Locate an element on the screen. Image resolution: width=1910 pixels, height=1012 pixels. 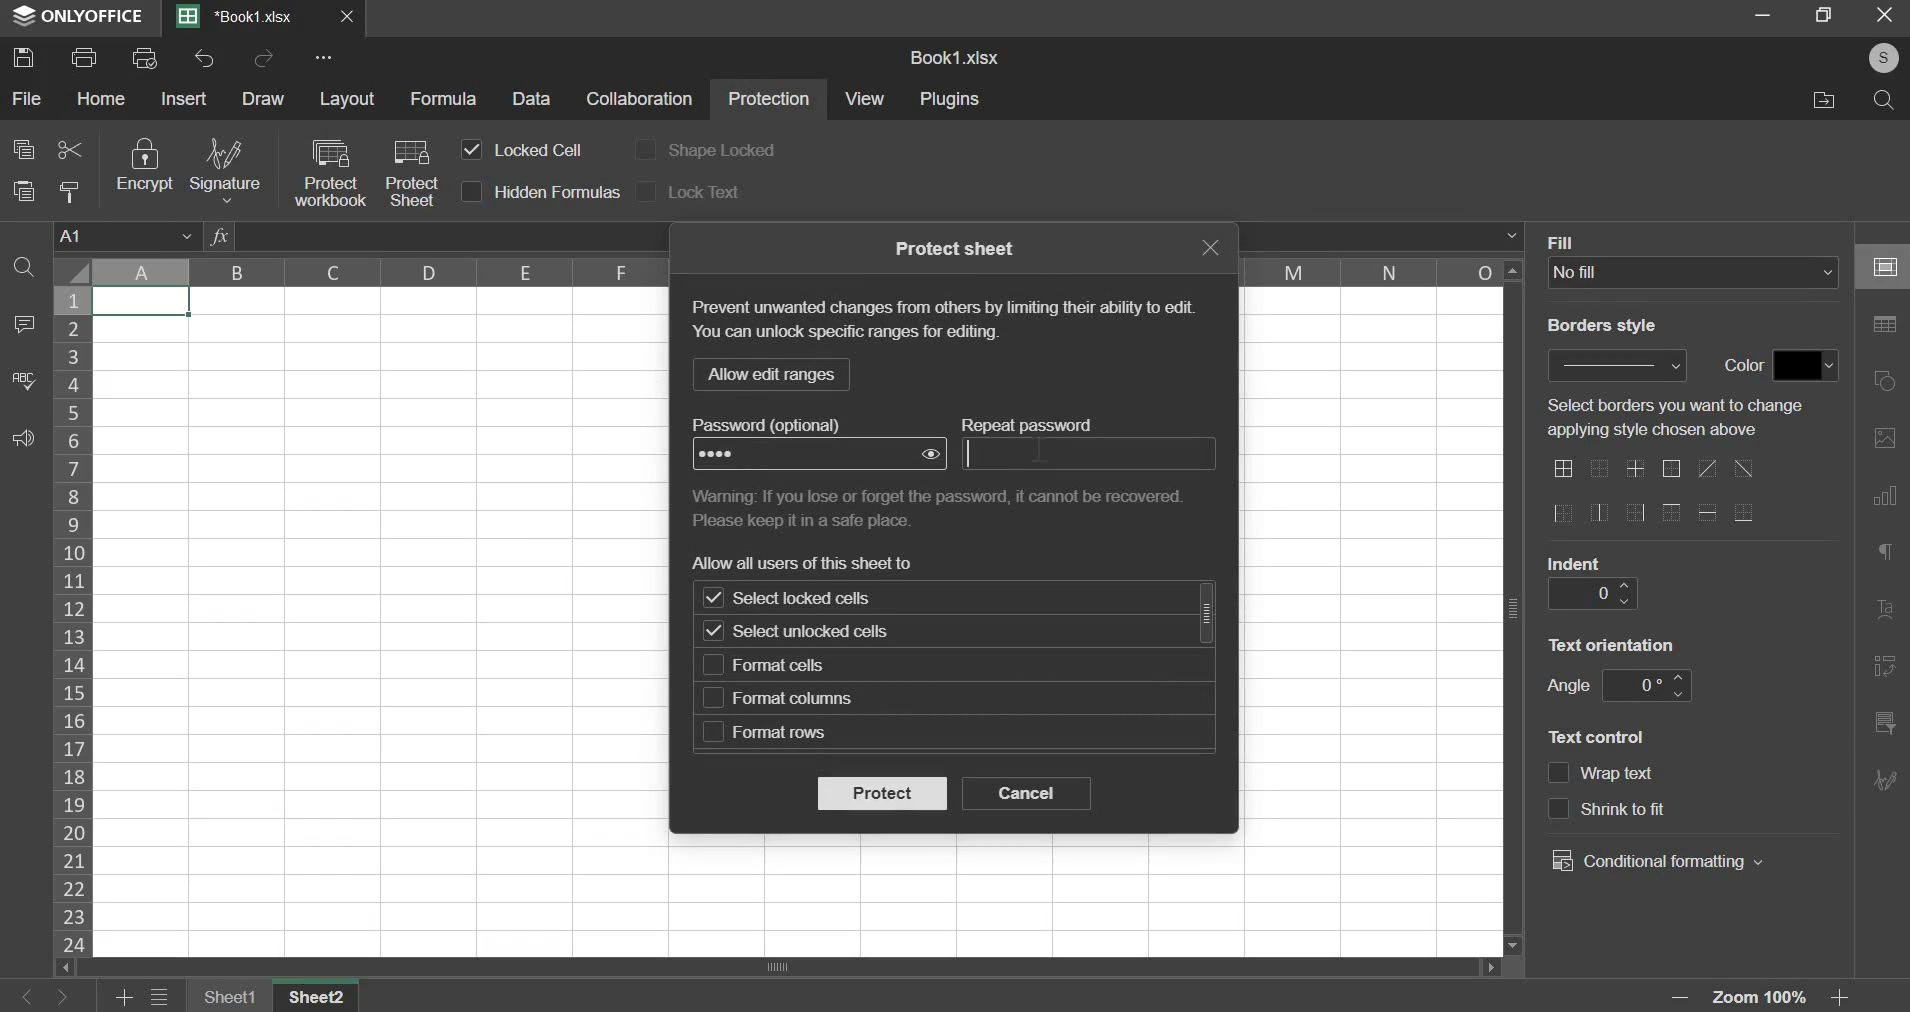
Minimise is located at coordinates (1825, 14).